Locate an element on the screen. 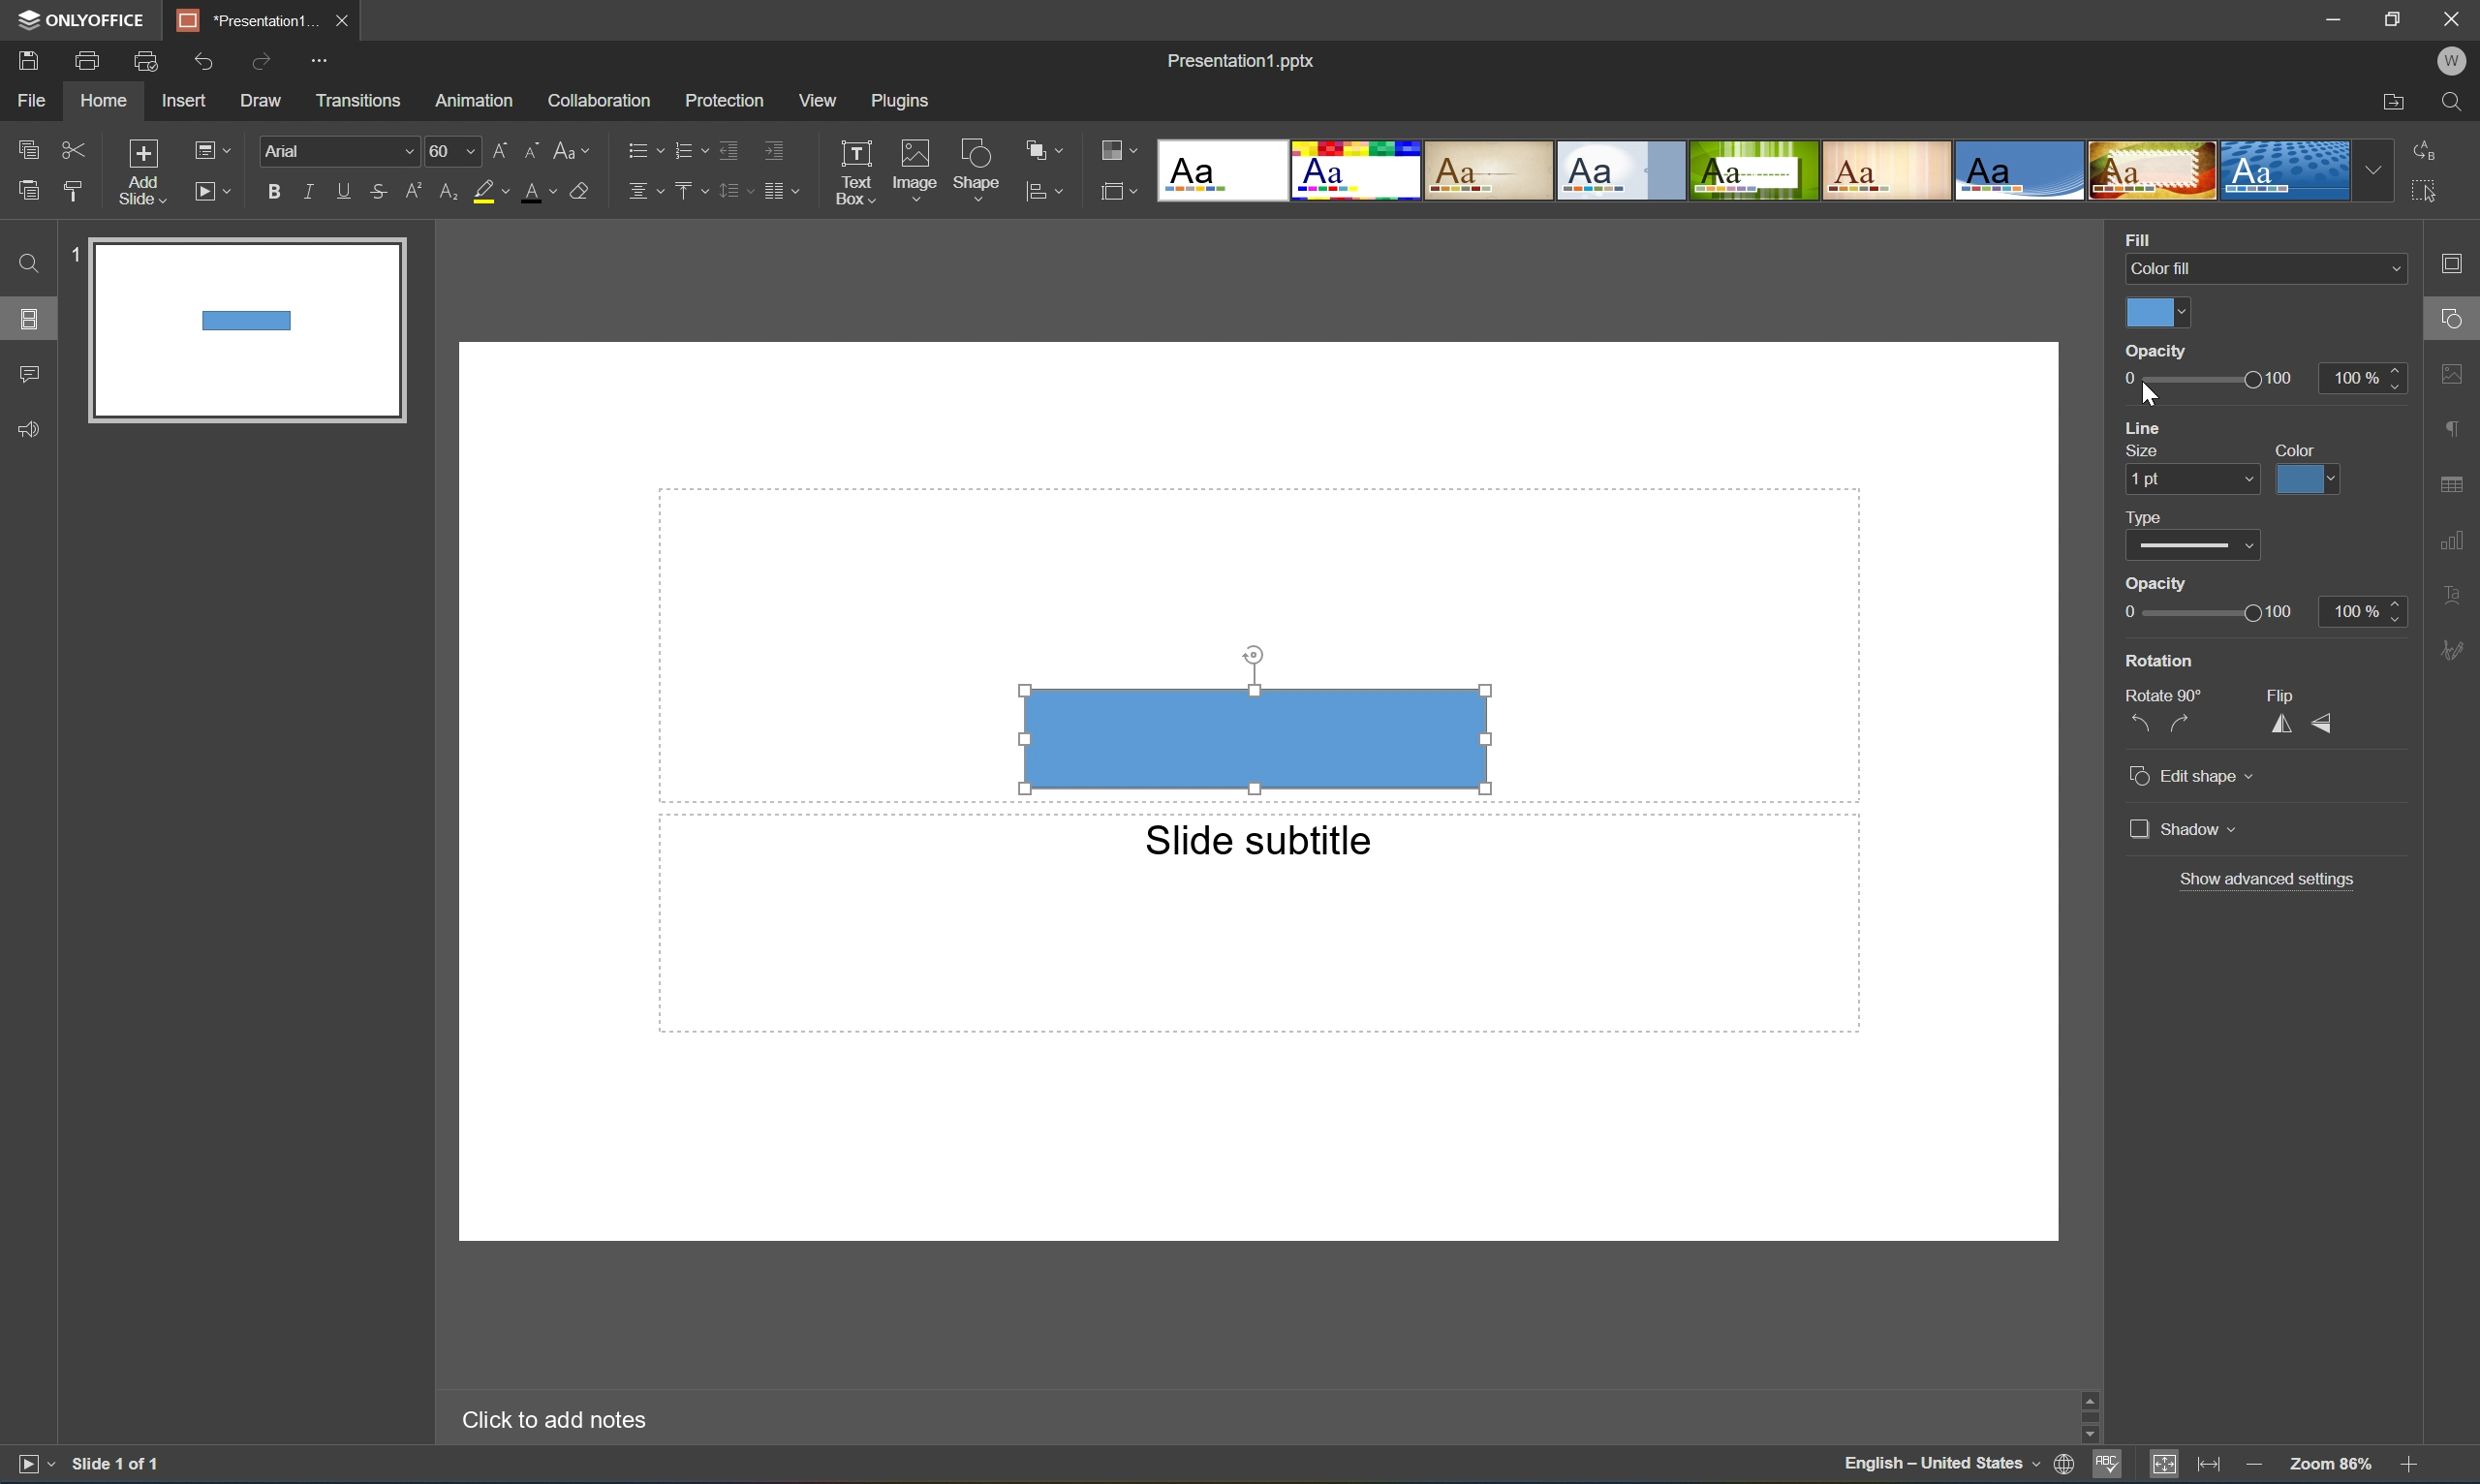 Image resolution: width=2480 pixels, height=1484 pixels. image settings is located at coordinates (2455, 373).